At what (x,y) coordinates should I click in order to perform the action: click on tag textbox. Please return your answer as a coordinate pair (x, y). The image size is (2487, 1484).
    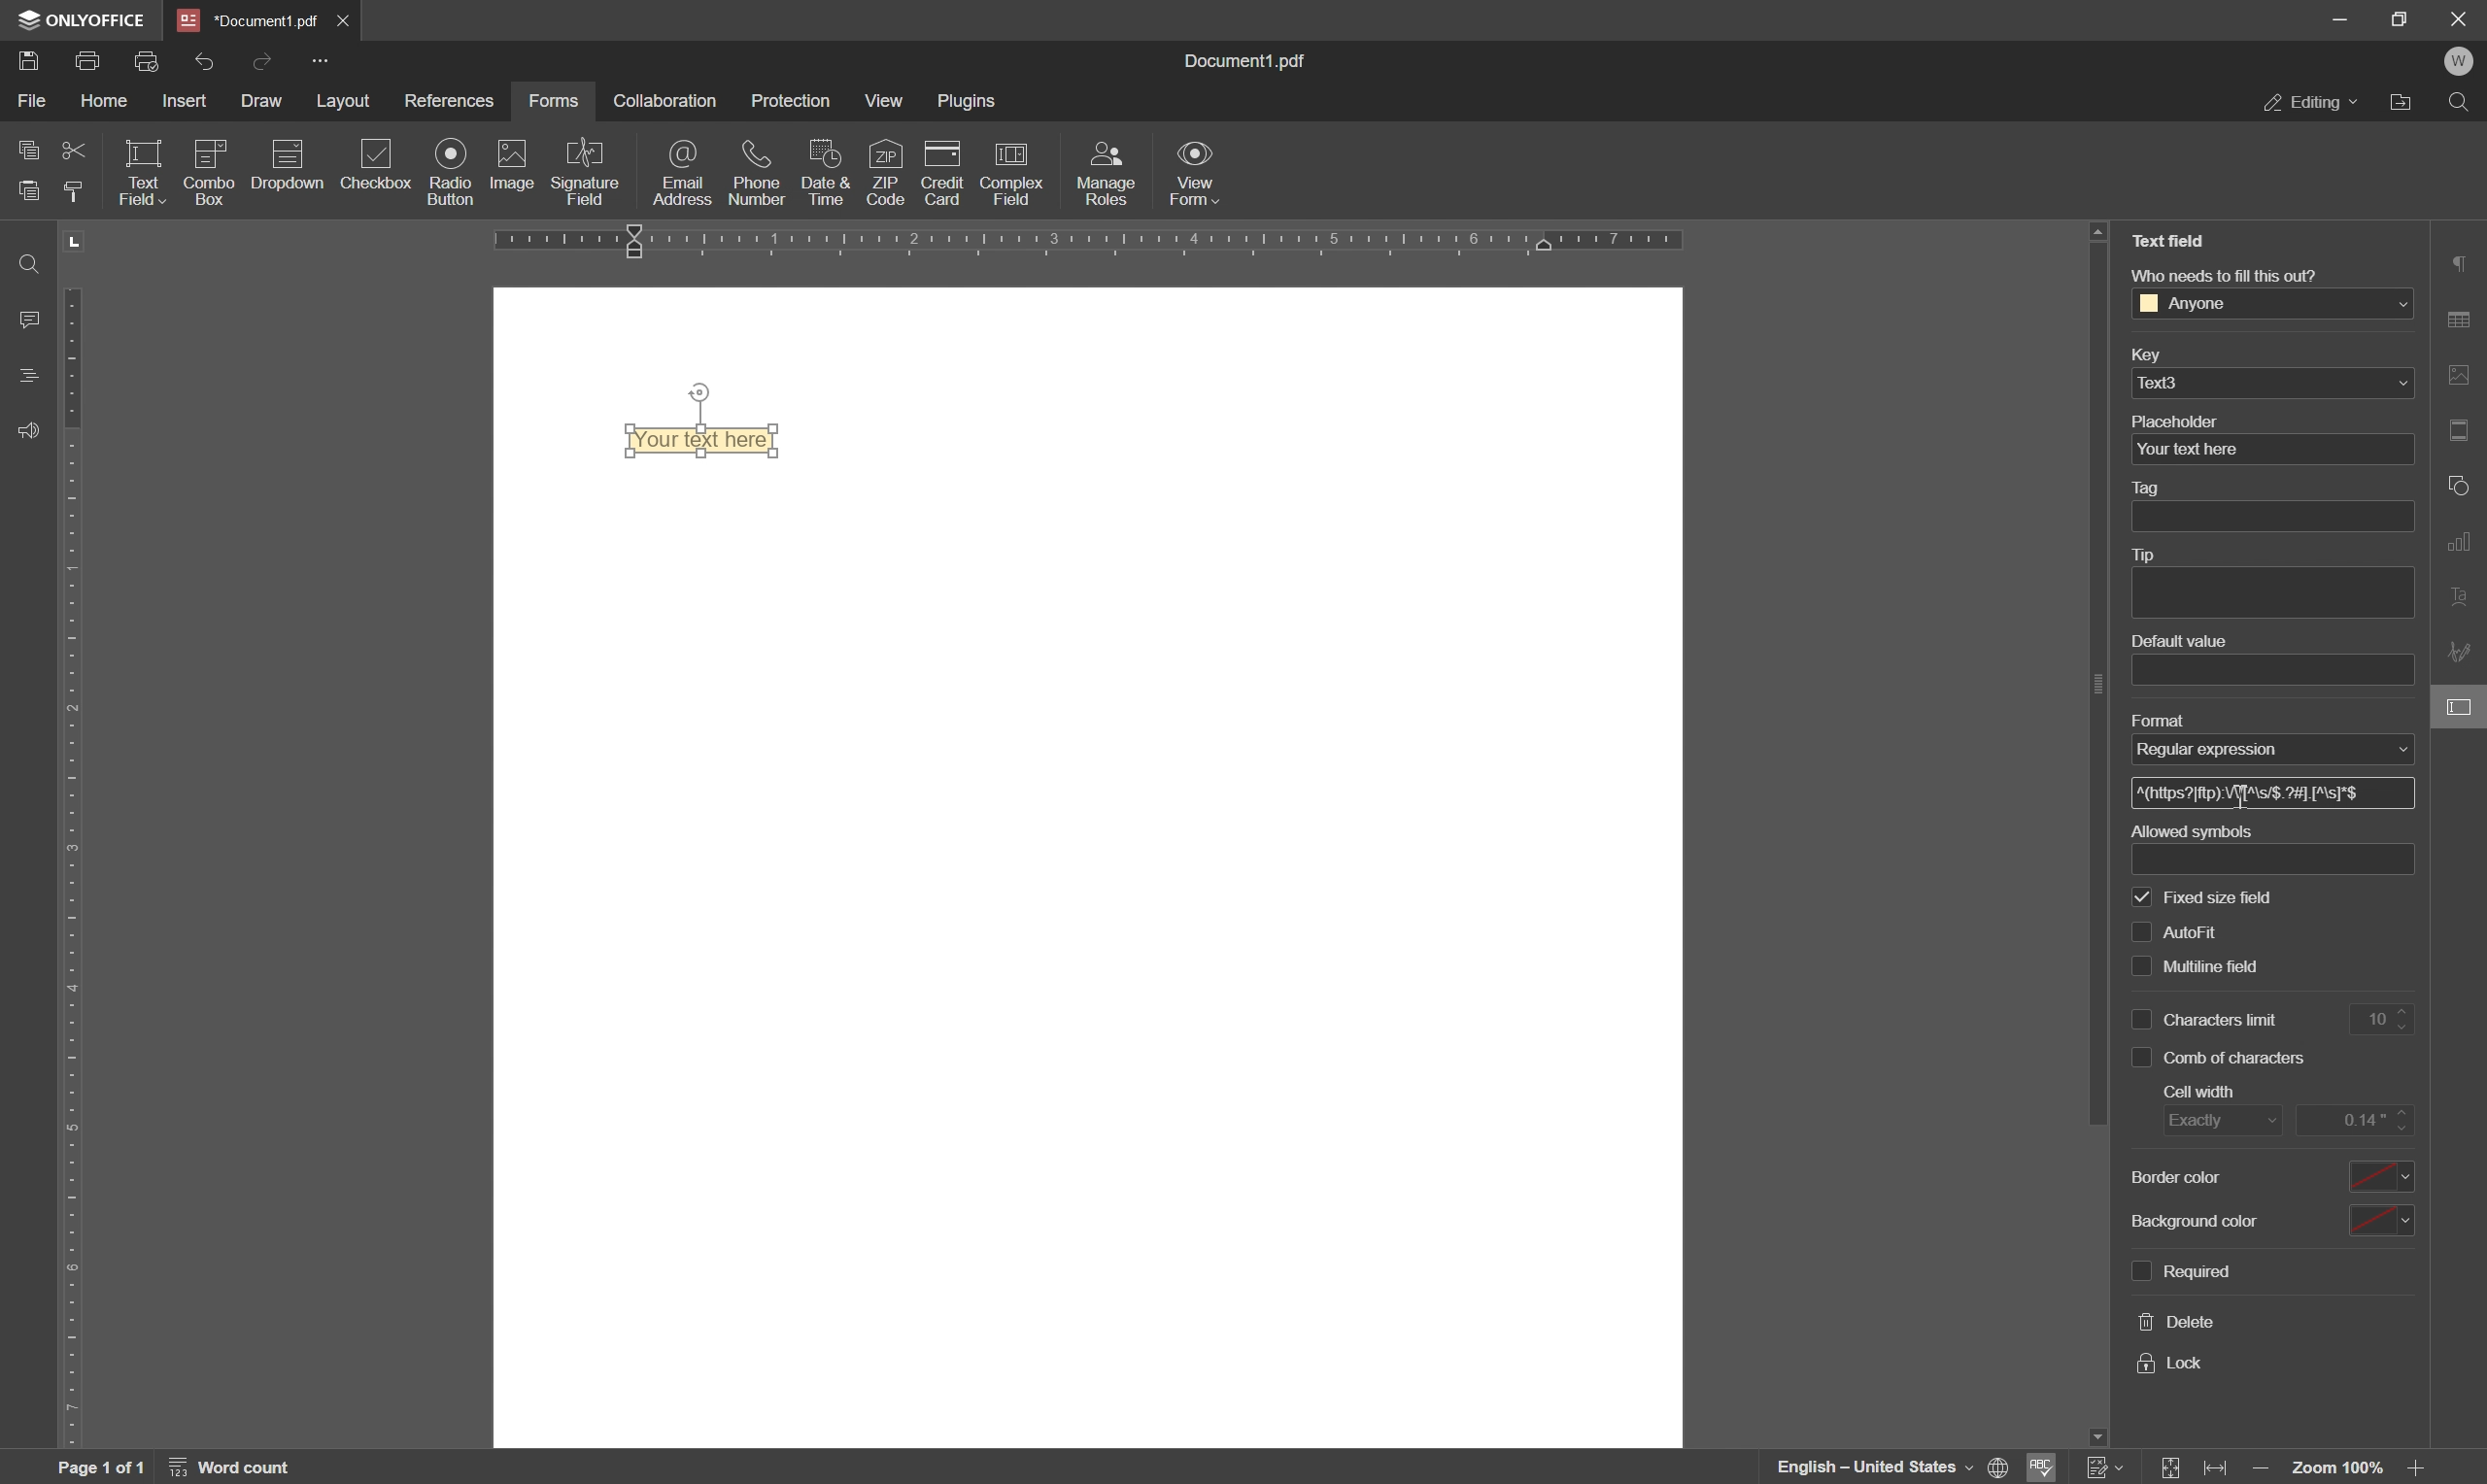
    Looking at the image, I should click on (2281, 516).